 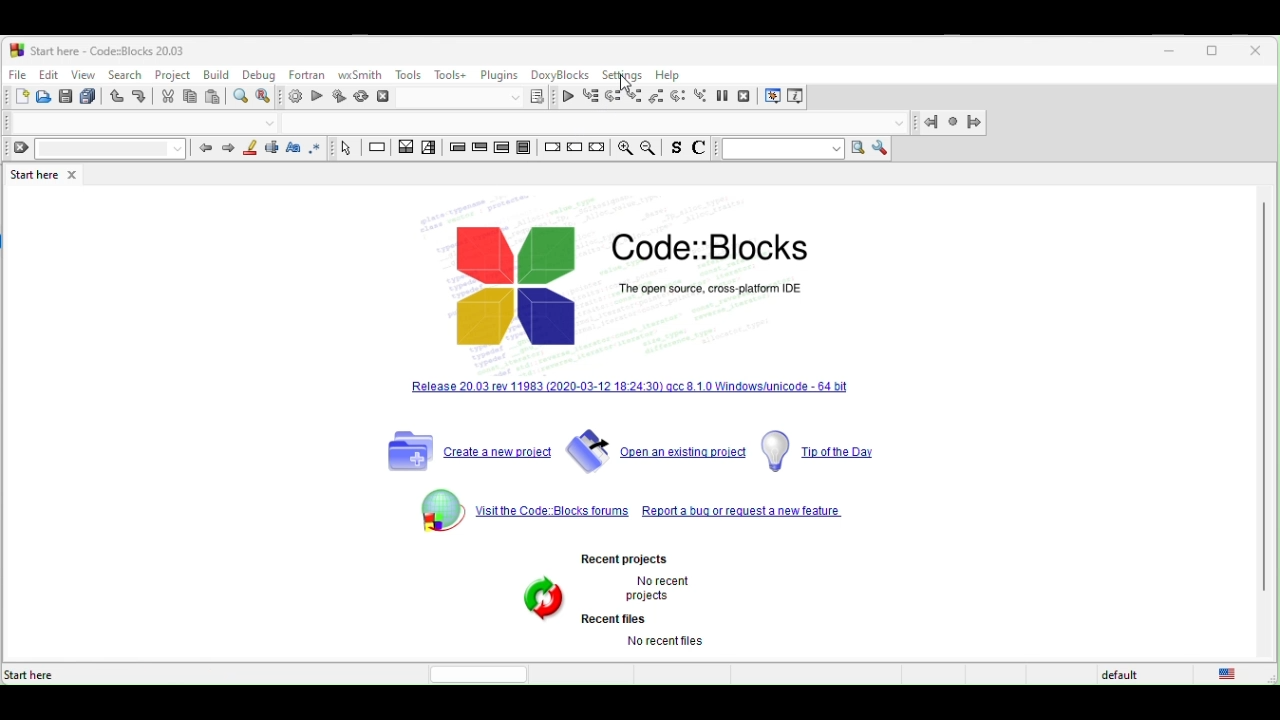 I want to click on start here, so click(x=47, y=174).